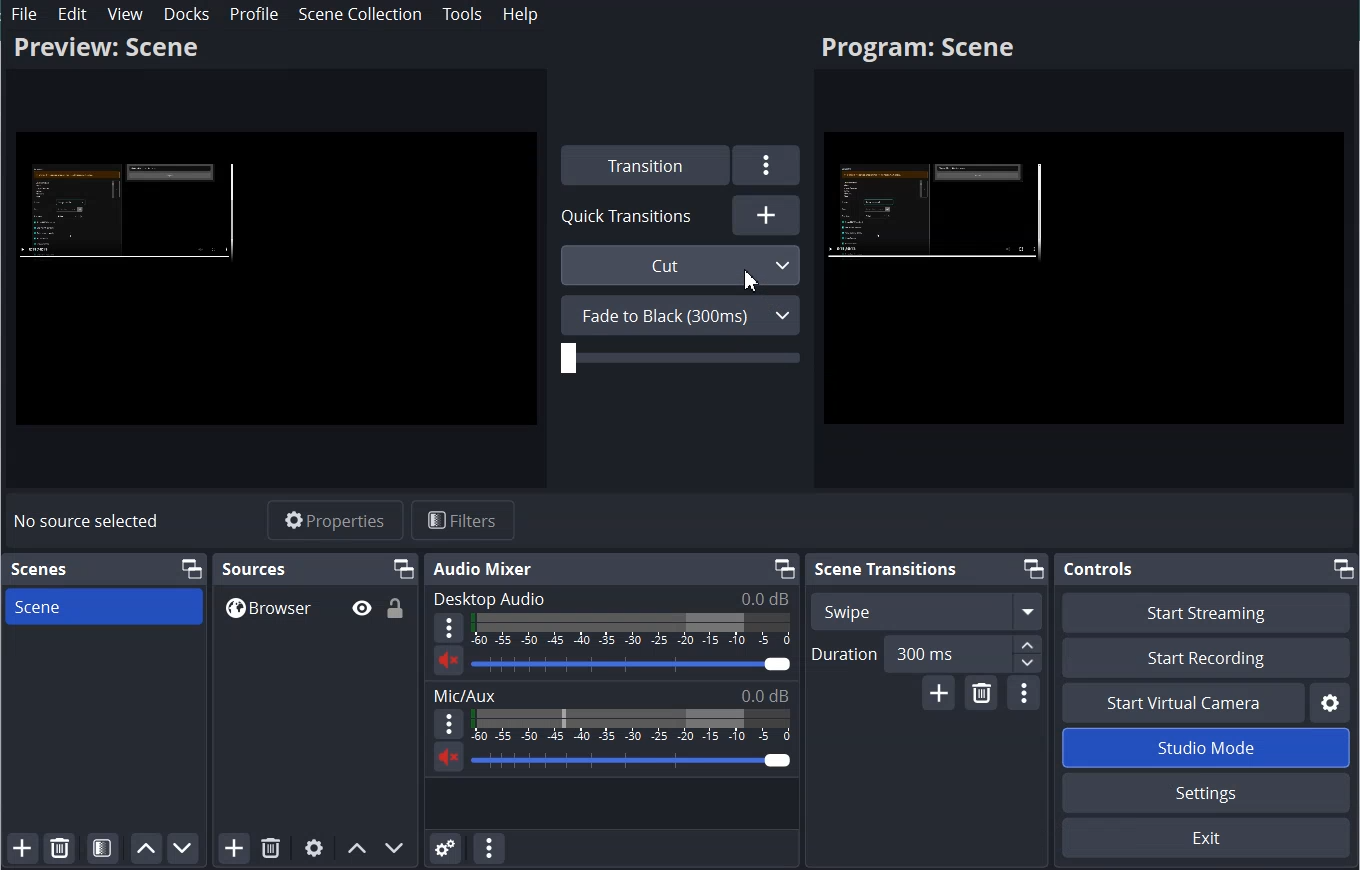 The height and width of the screenshot is (870, 1360). What do you see at coordinates (255, 568) in the screenshot?
I see `Text` at bounding box center [255, 568].